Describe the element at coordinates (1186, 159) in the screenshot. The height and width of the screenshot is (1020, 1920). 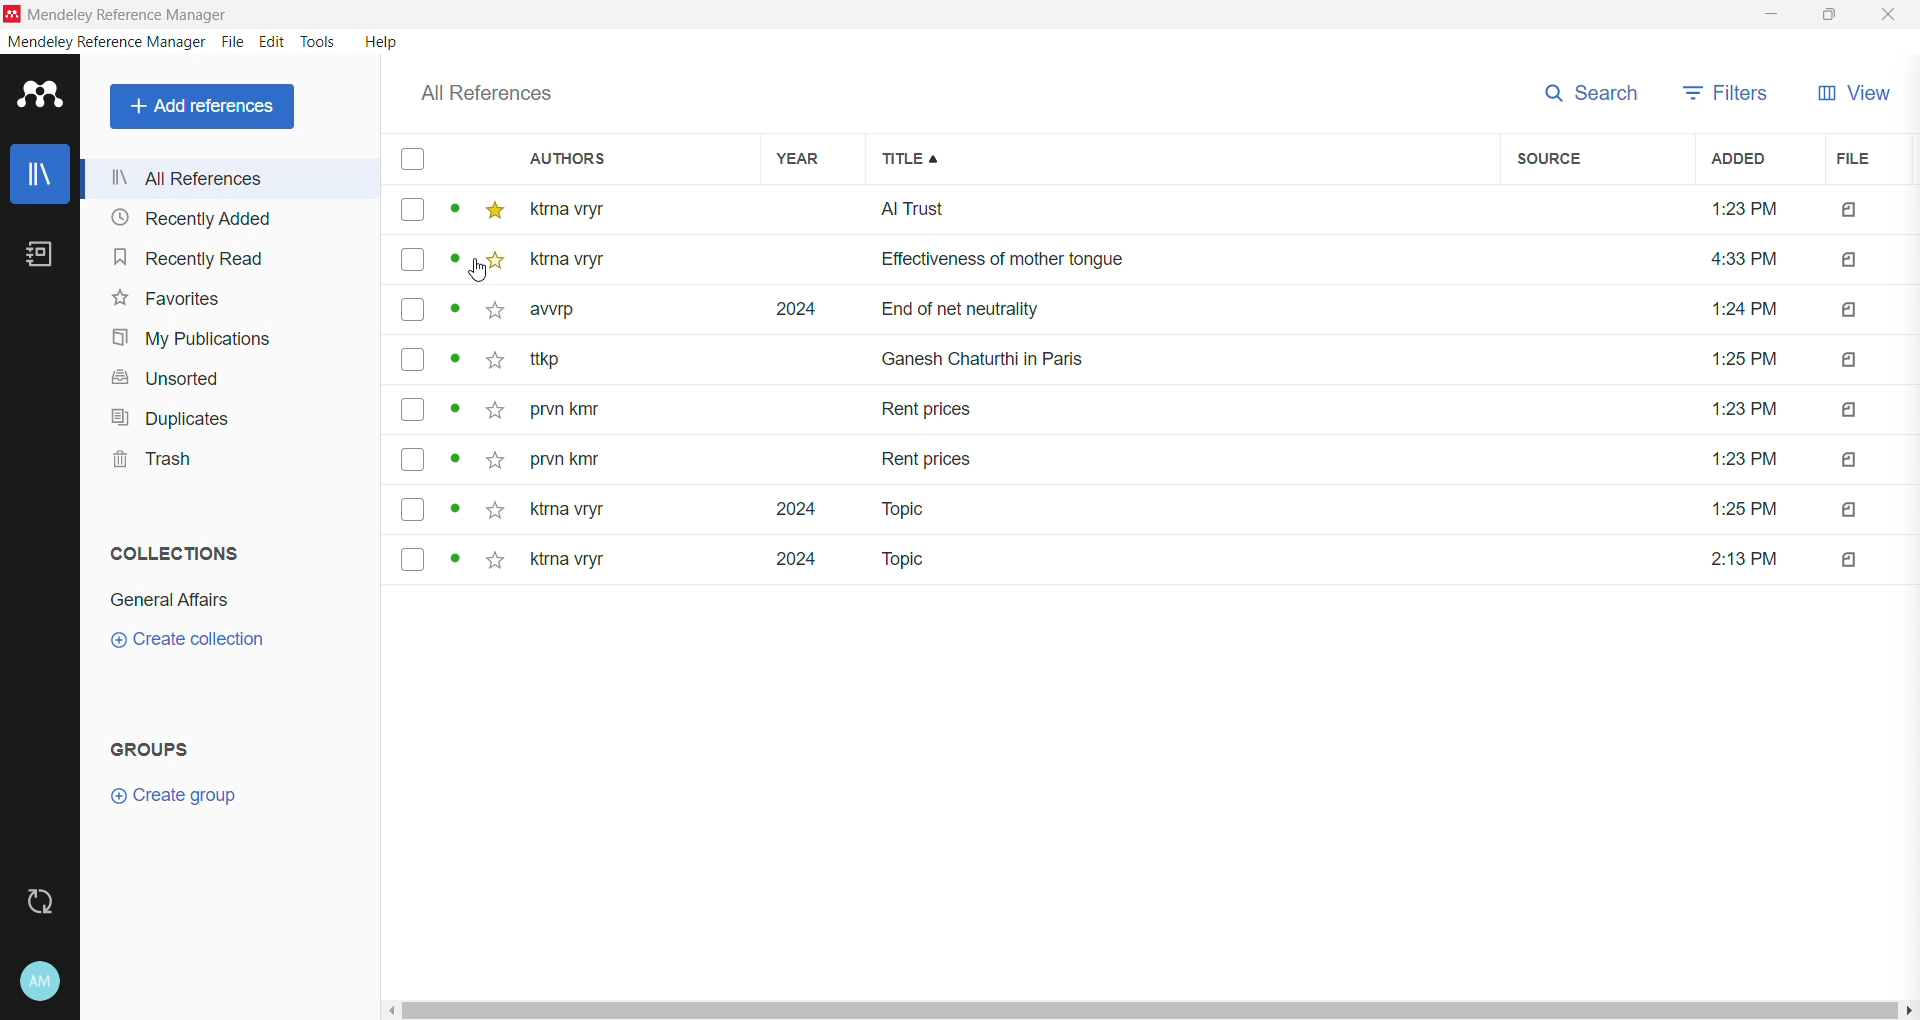
I see `Title` at that location.